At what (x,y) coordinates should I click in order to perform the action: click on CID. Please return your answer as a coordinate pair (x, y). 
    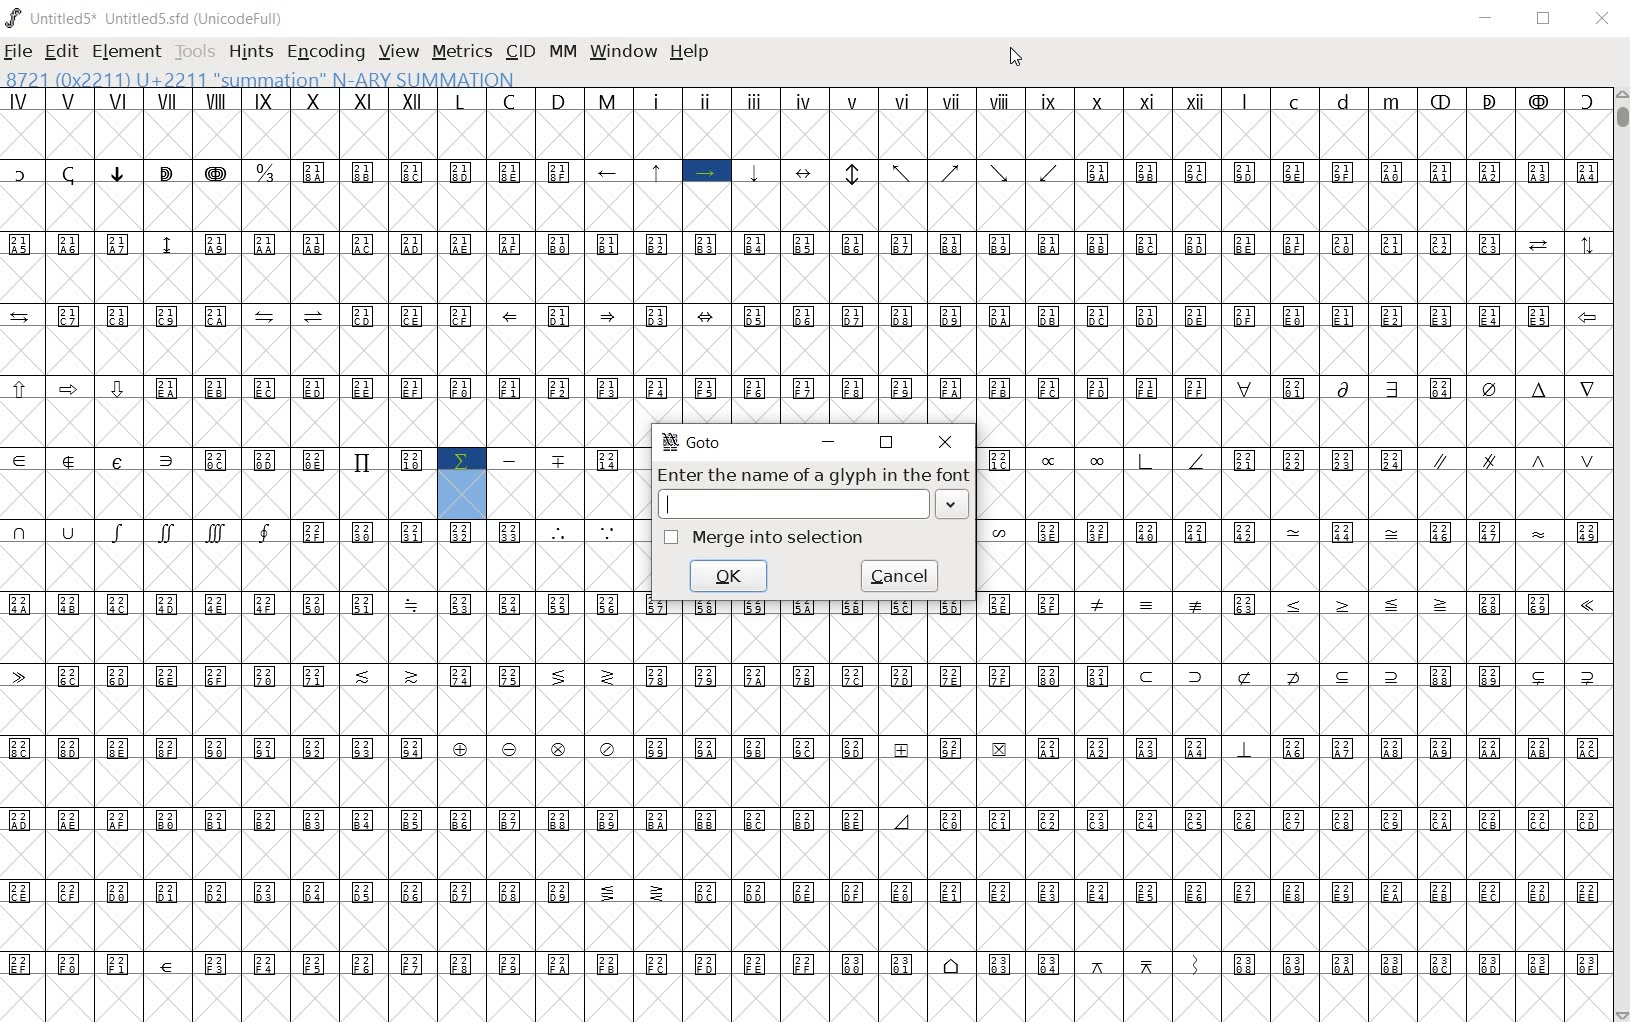
    Looking at the image, I should click on (520, 52).